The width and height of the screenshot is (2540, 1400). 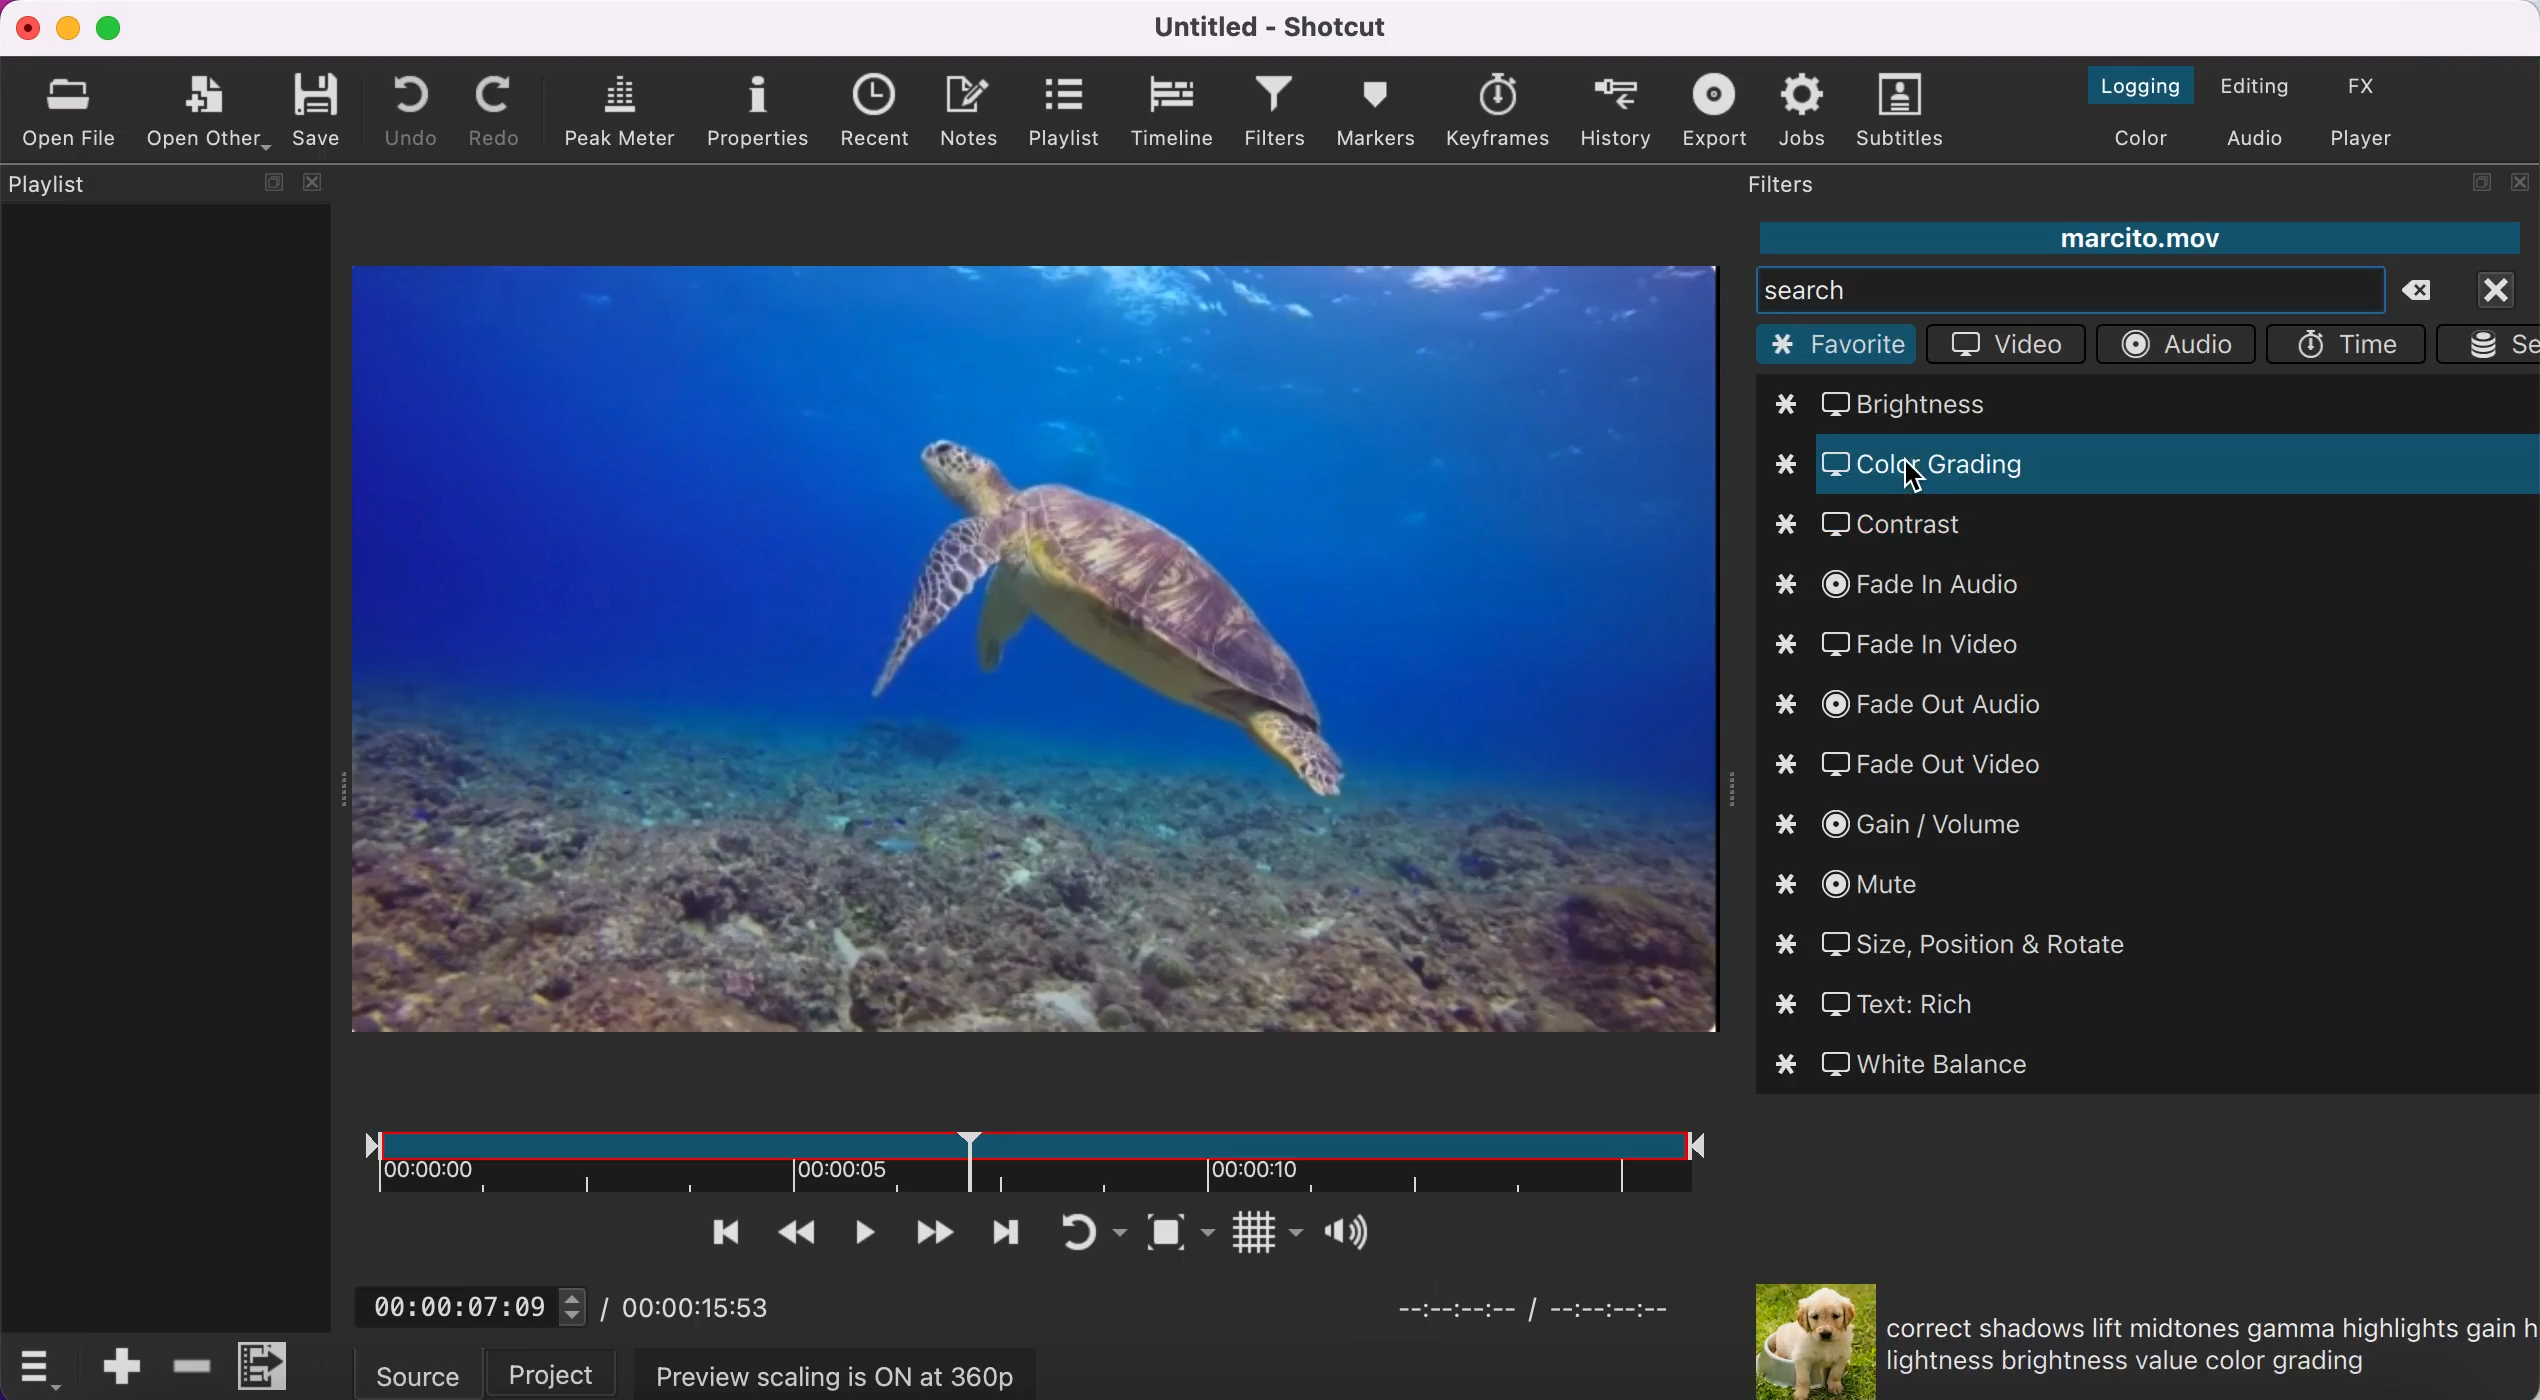 What do you see at coordinates (2378, 137) in the screenshot?
I see `switch to player only layout` at bounding box center [2378, 137].